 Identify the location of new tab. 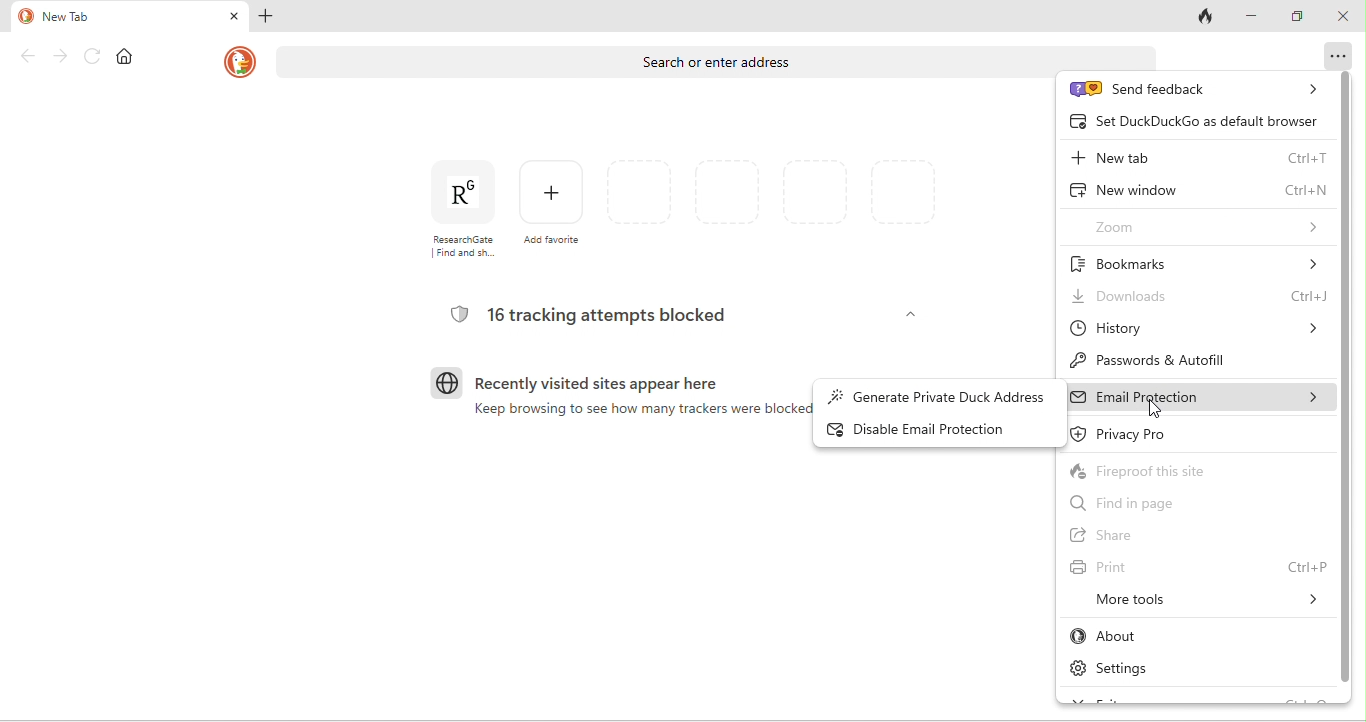
(115, 16).